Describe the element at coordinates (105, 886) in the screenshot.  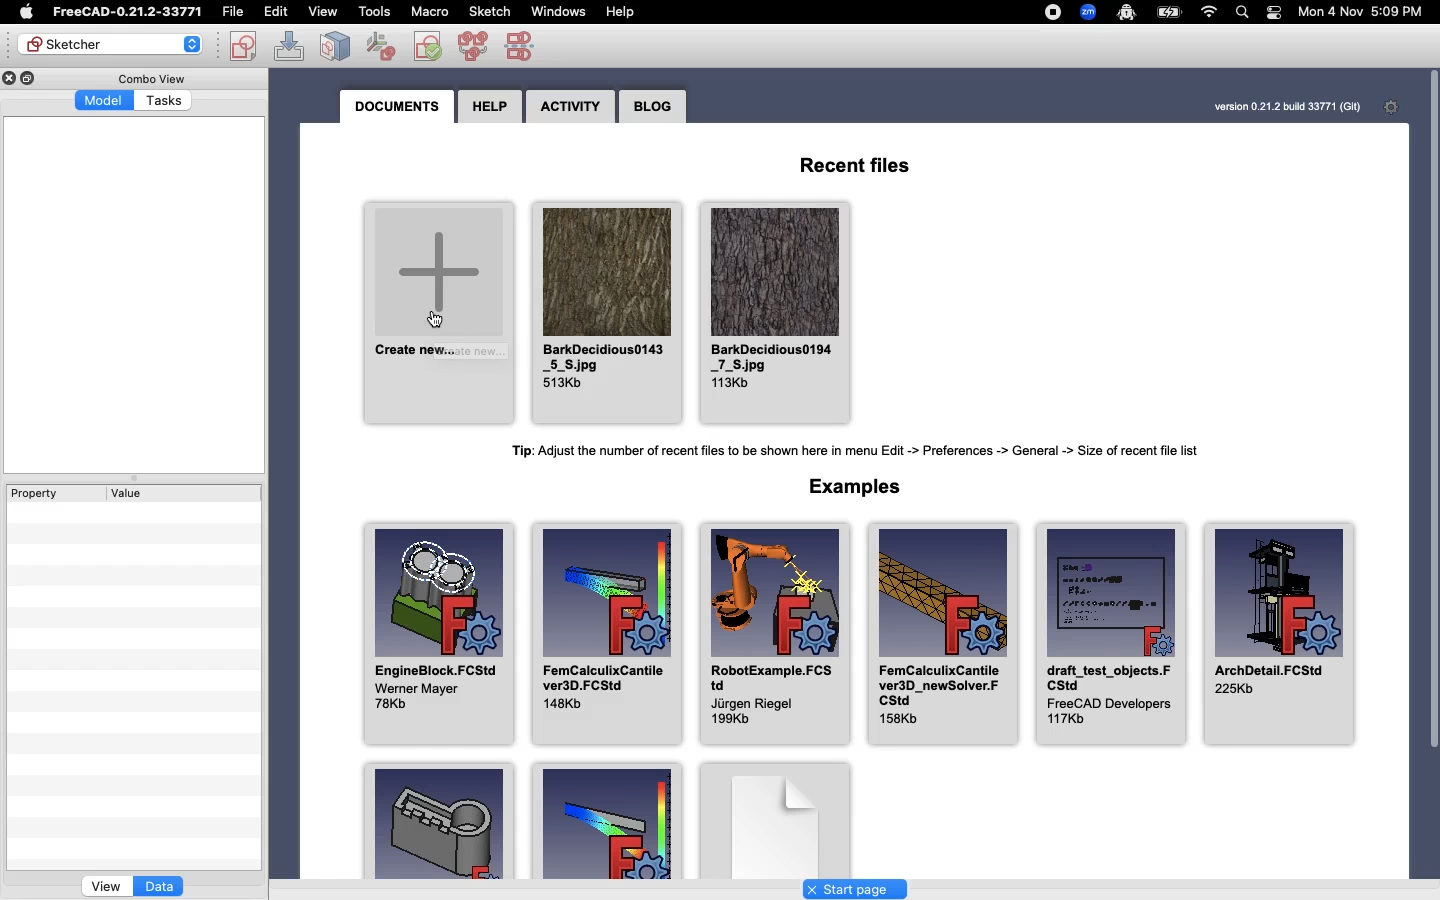
I see `View ` at that location.